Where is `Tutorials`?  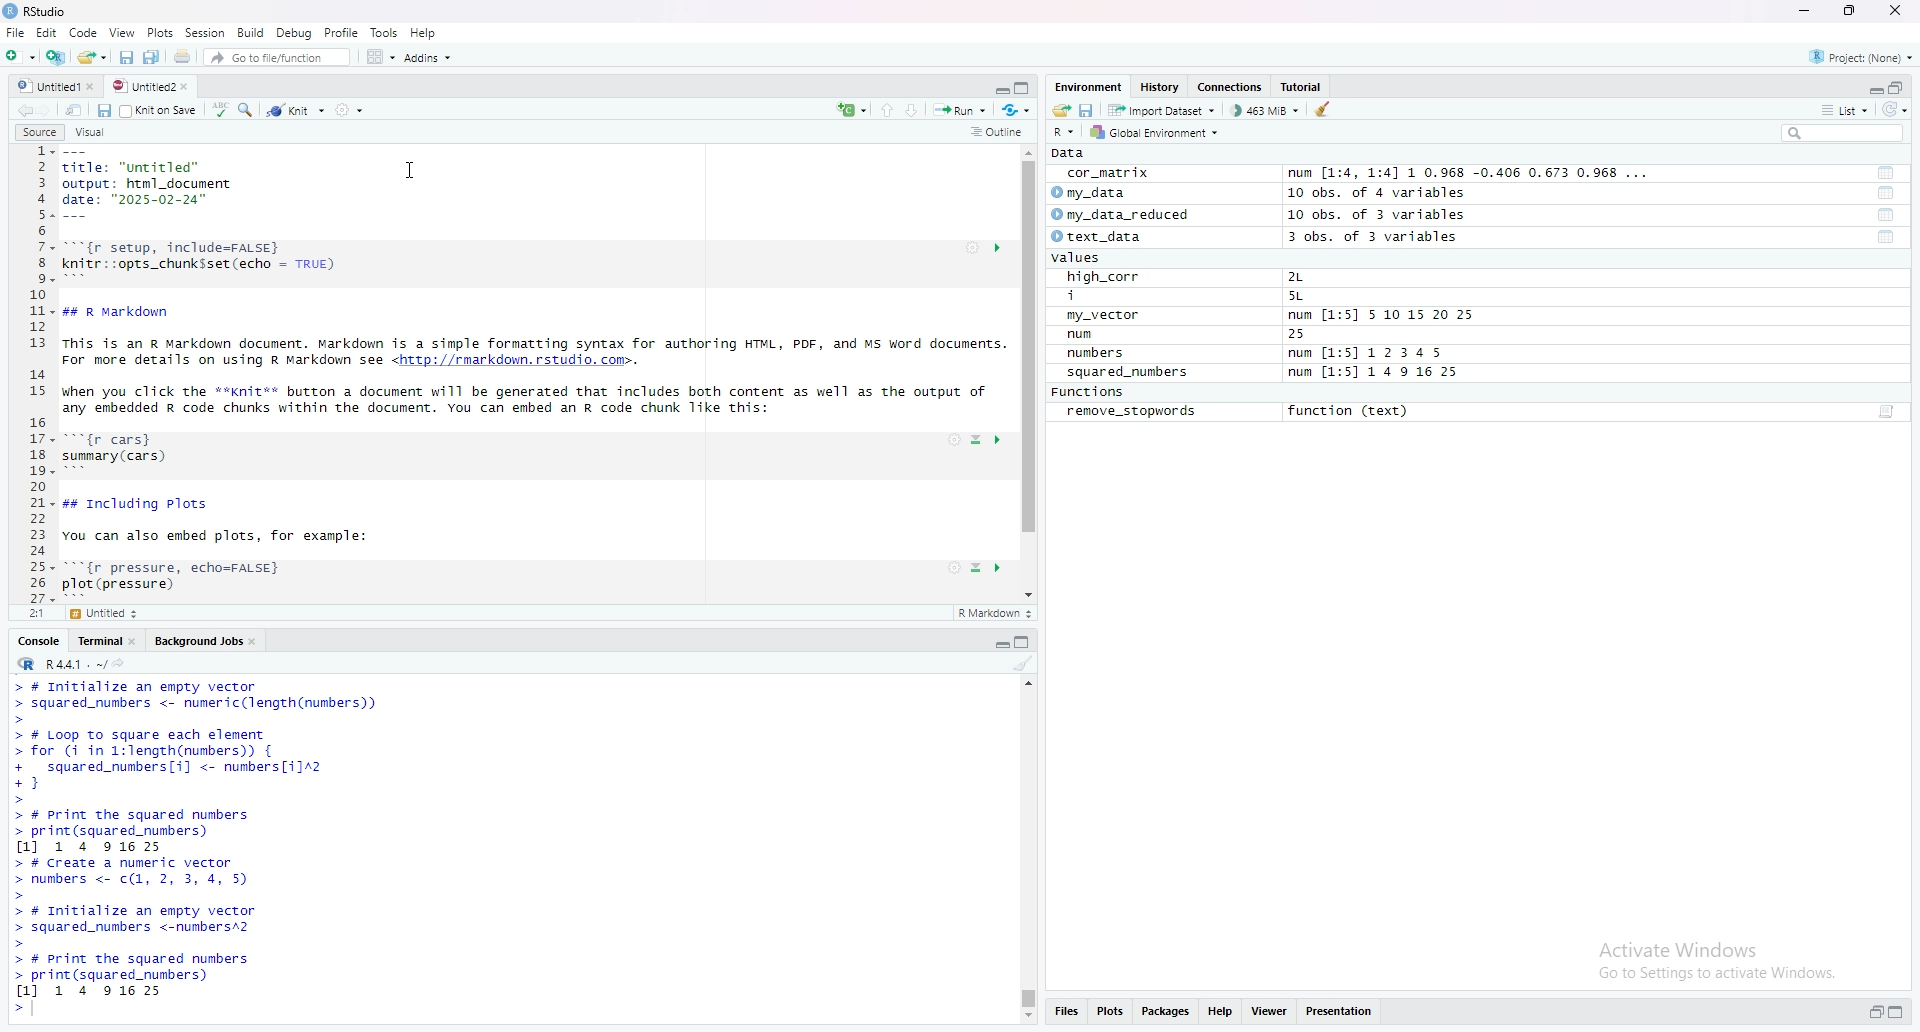
Tutorials is located at coordinates (1304, 85).